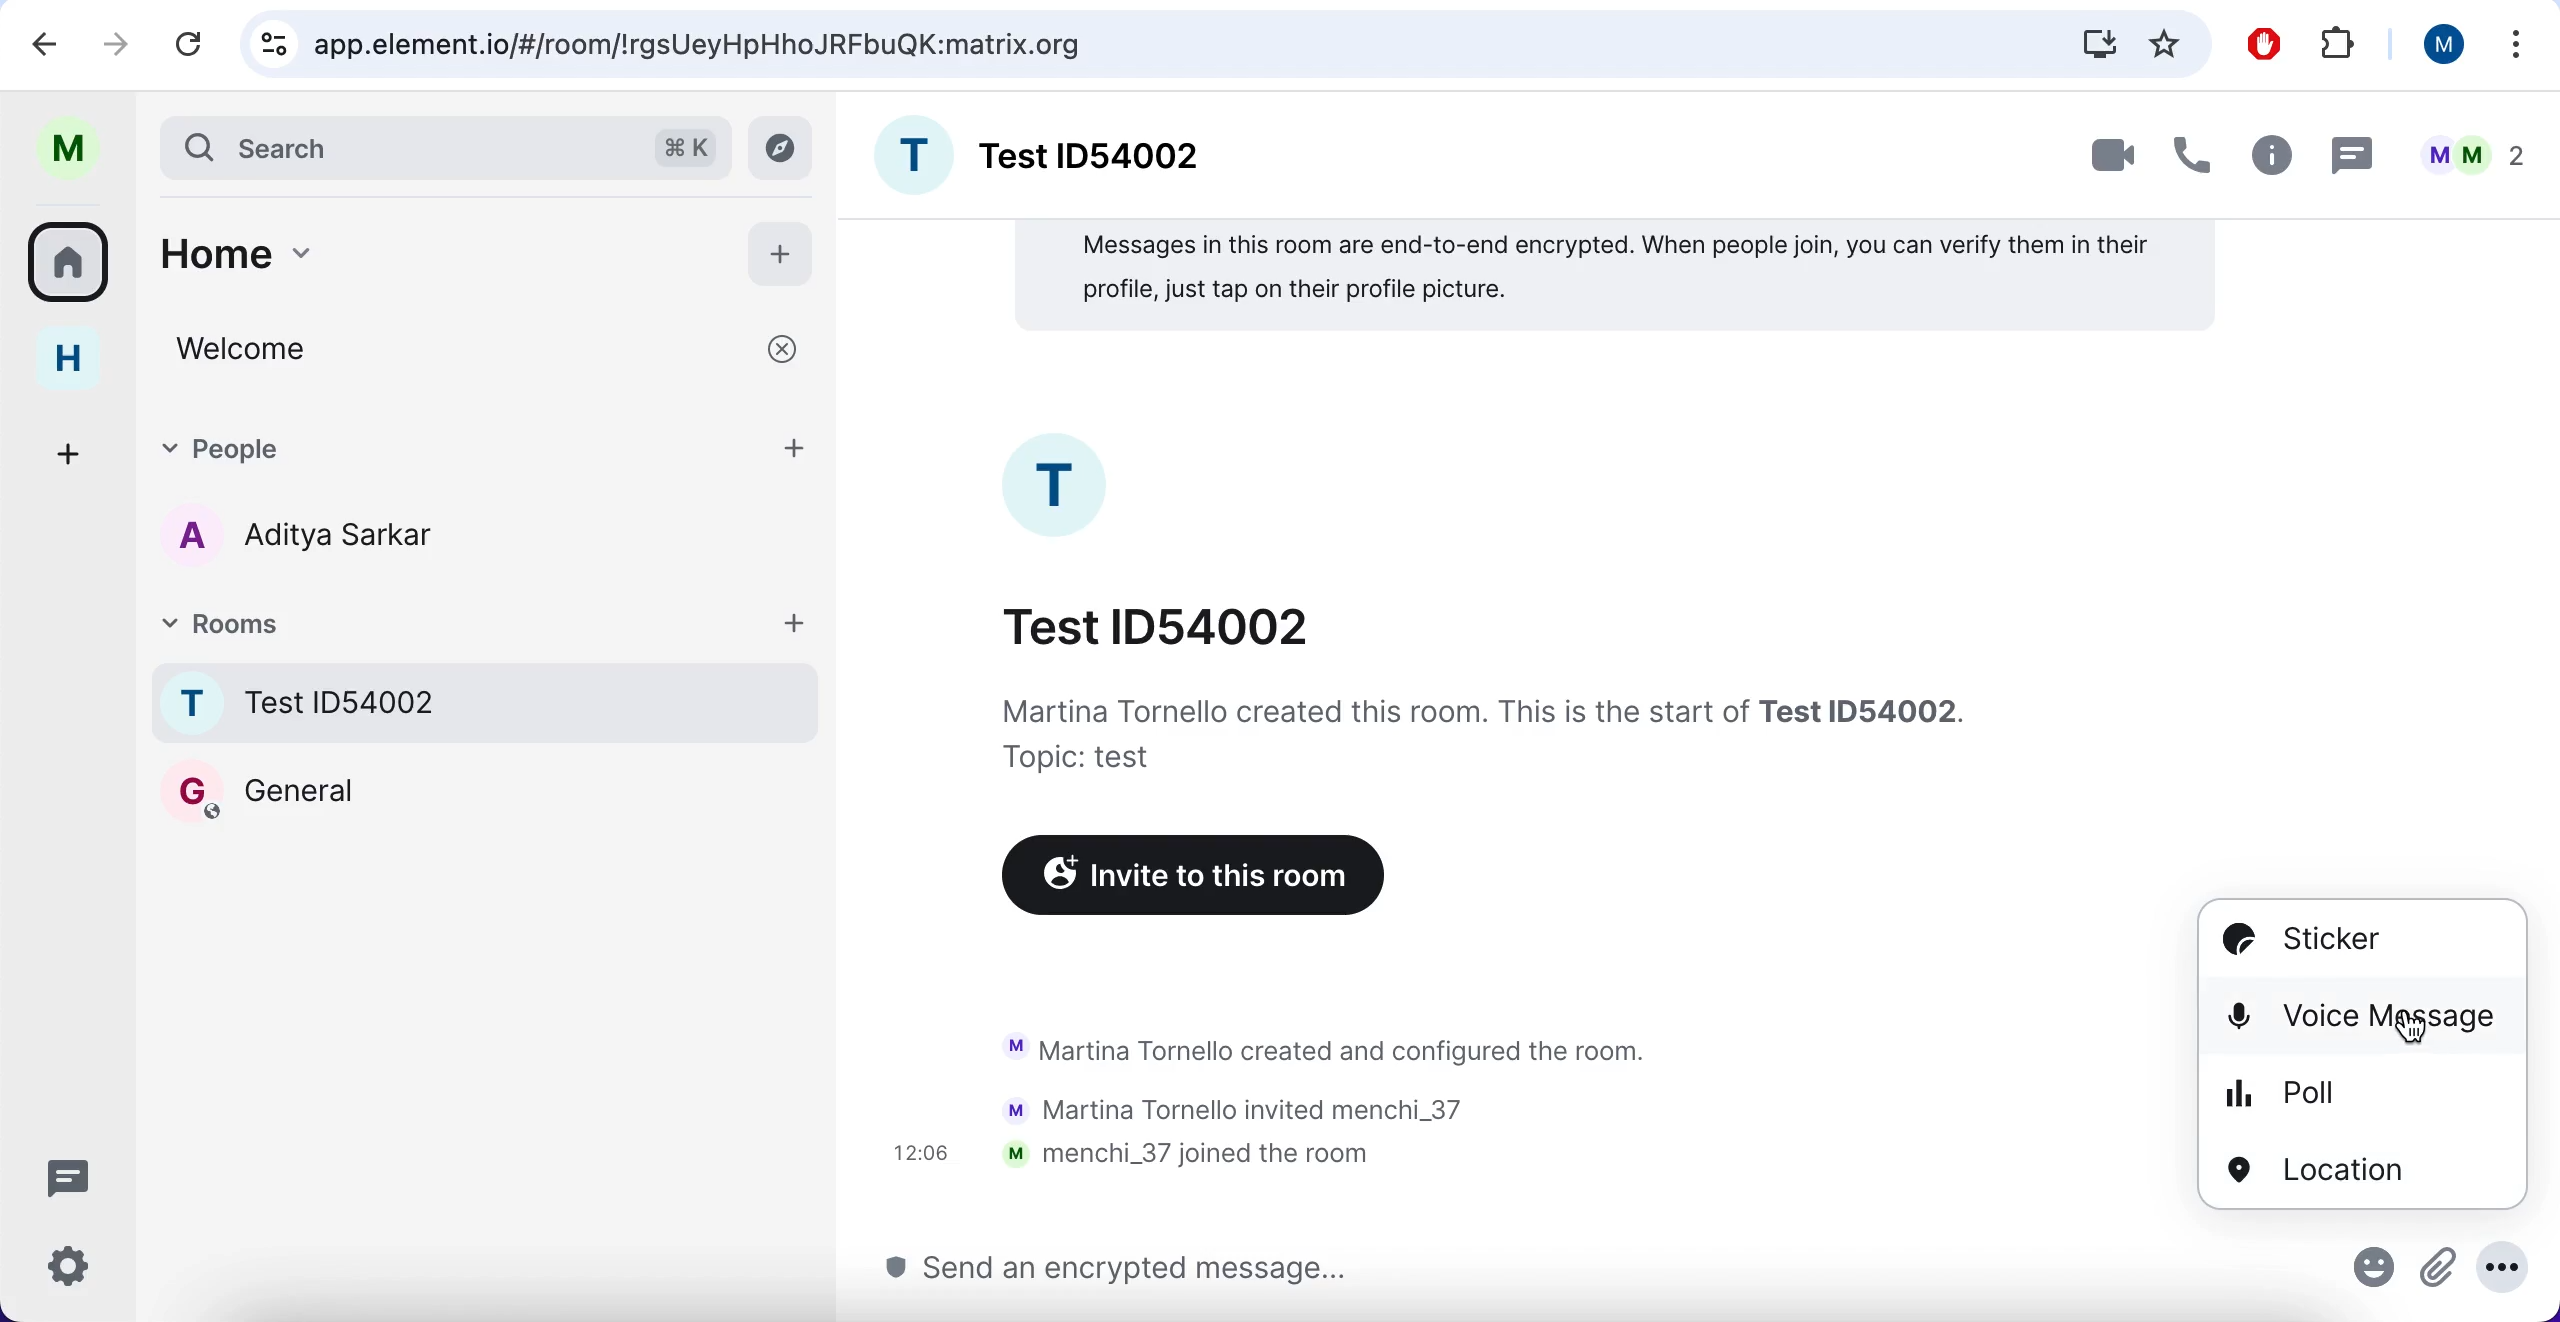 Image resolution: width=2560 pixels, height=1322 pixels. I want to click on thread, so click(2354, 151).